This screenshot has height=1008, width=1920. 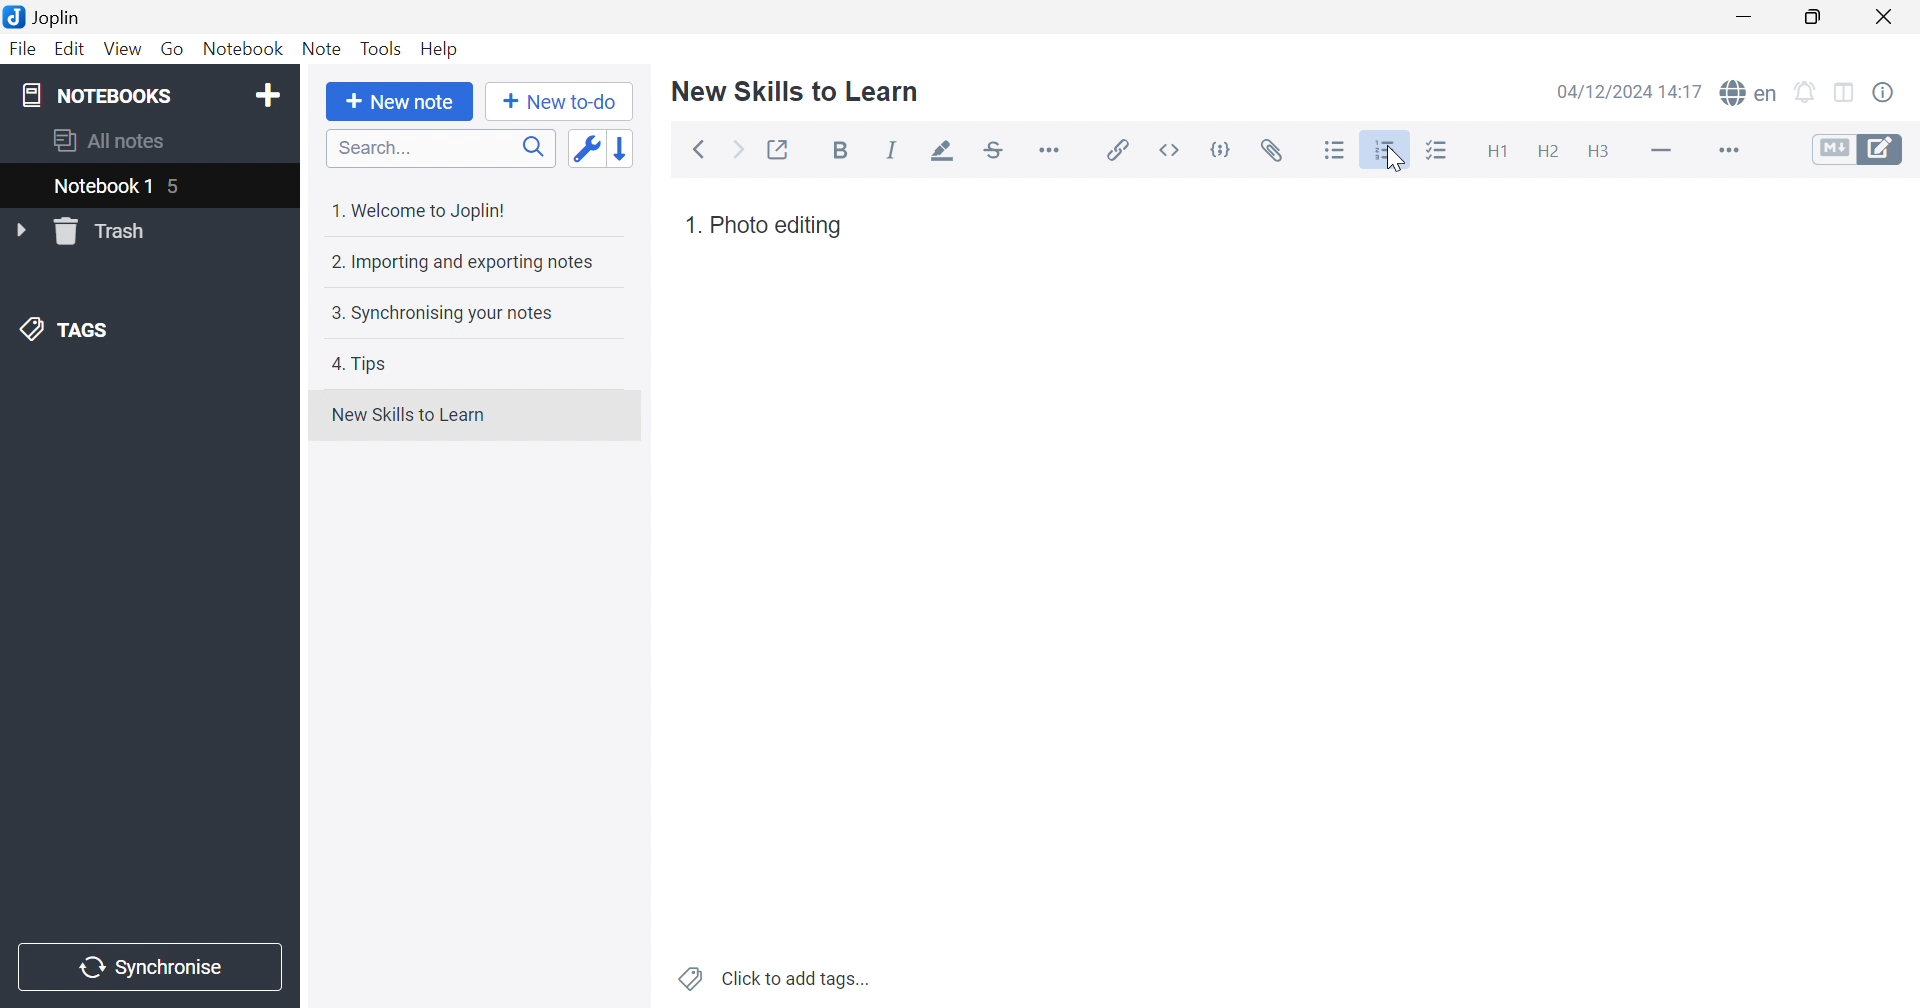 I want to click on Go, so click(x=172, y=50).